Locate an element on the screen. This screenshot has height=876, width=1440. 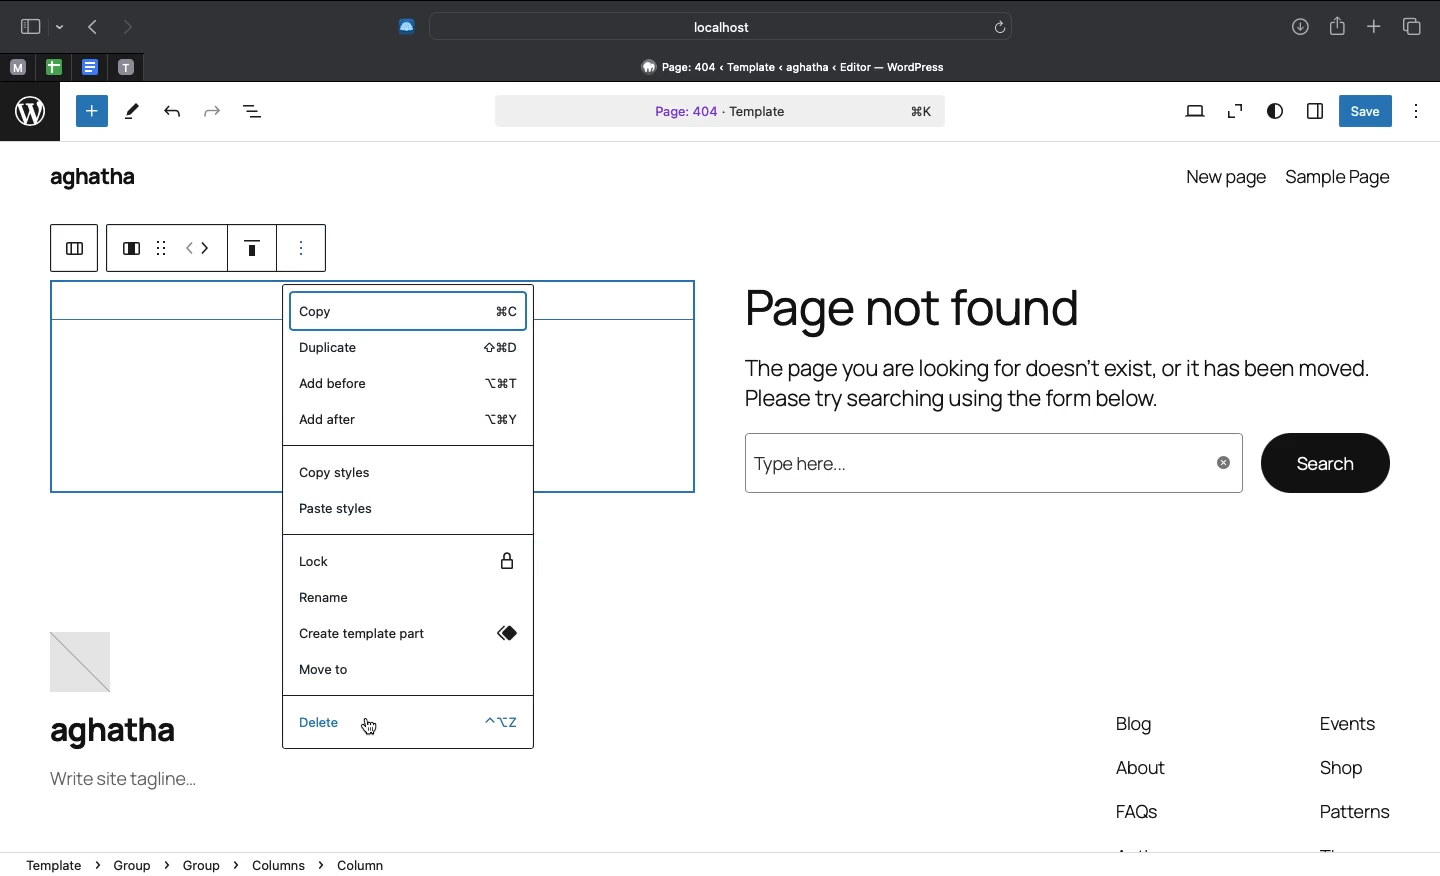
View options is located at coordinates (1276, 112).